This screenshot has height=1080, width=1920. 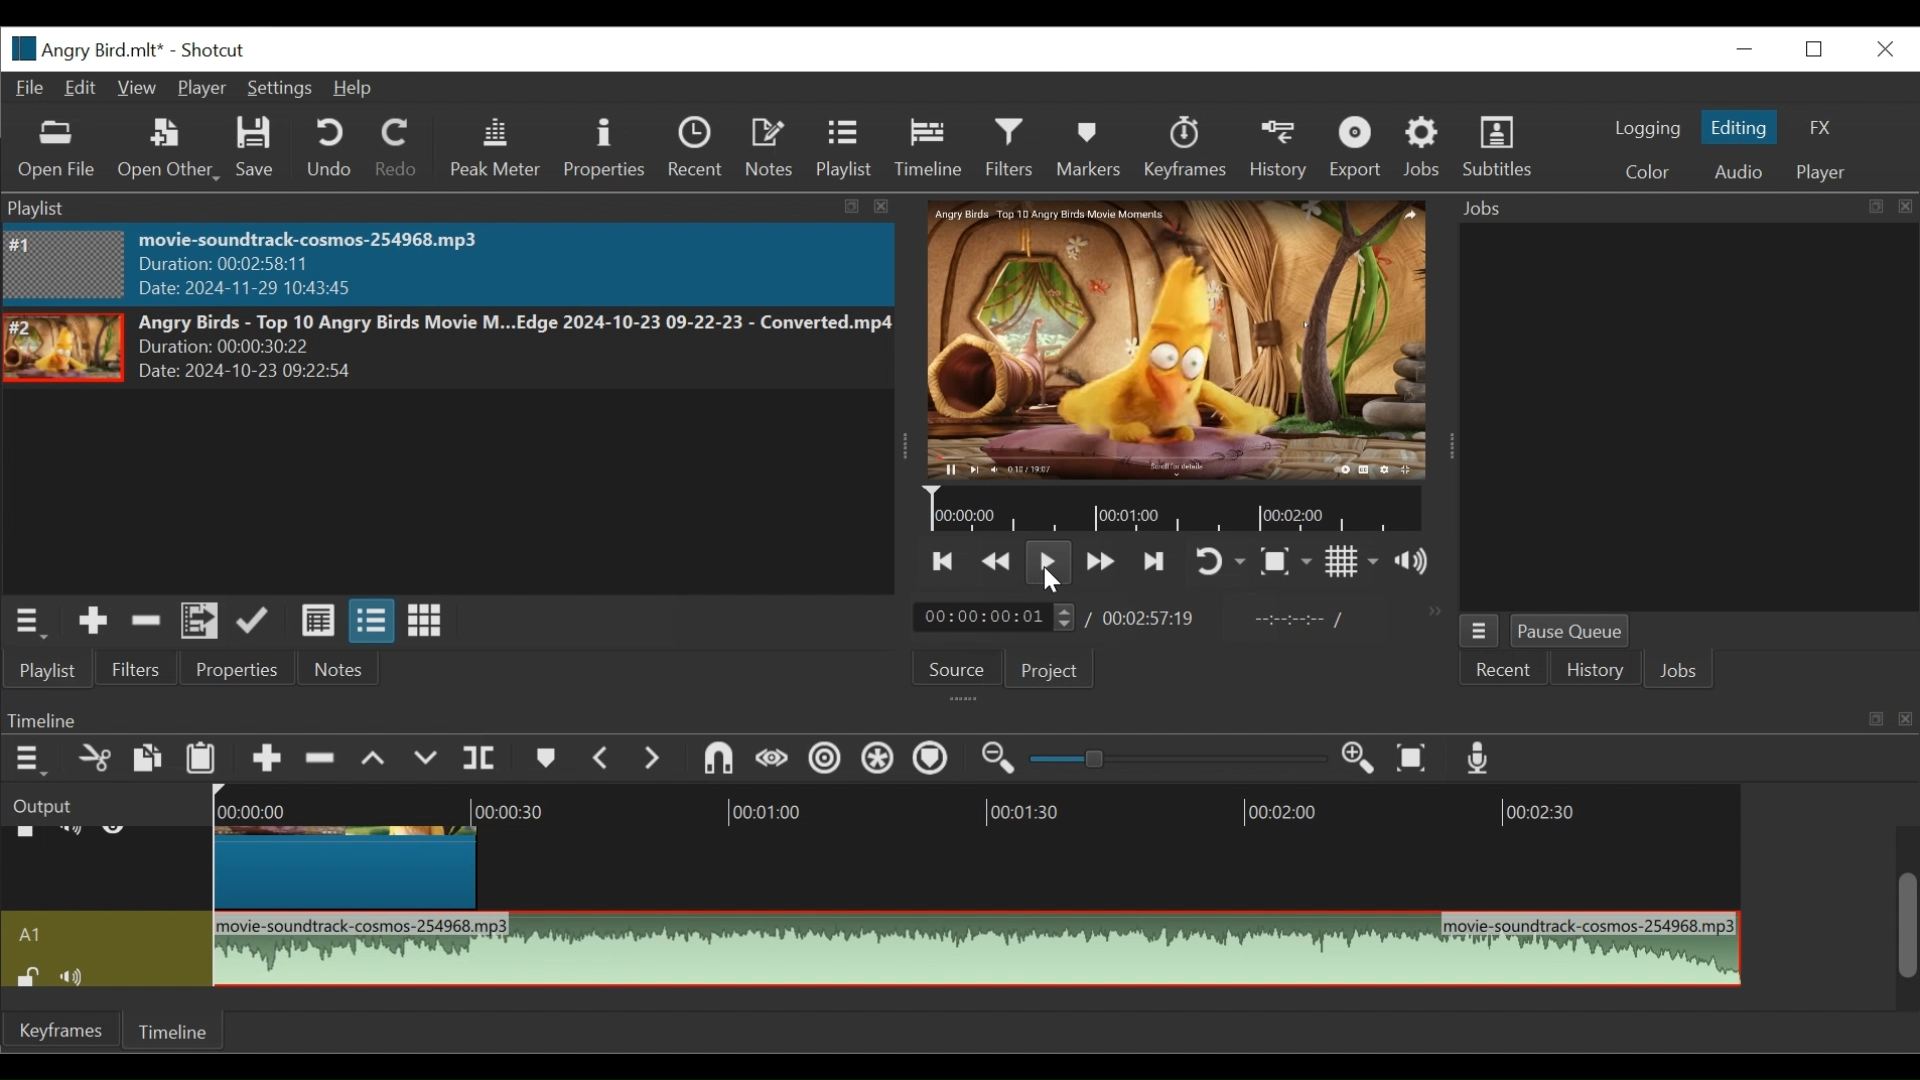 I want to click on Play quickly forward, so click(x=1097, y=562).